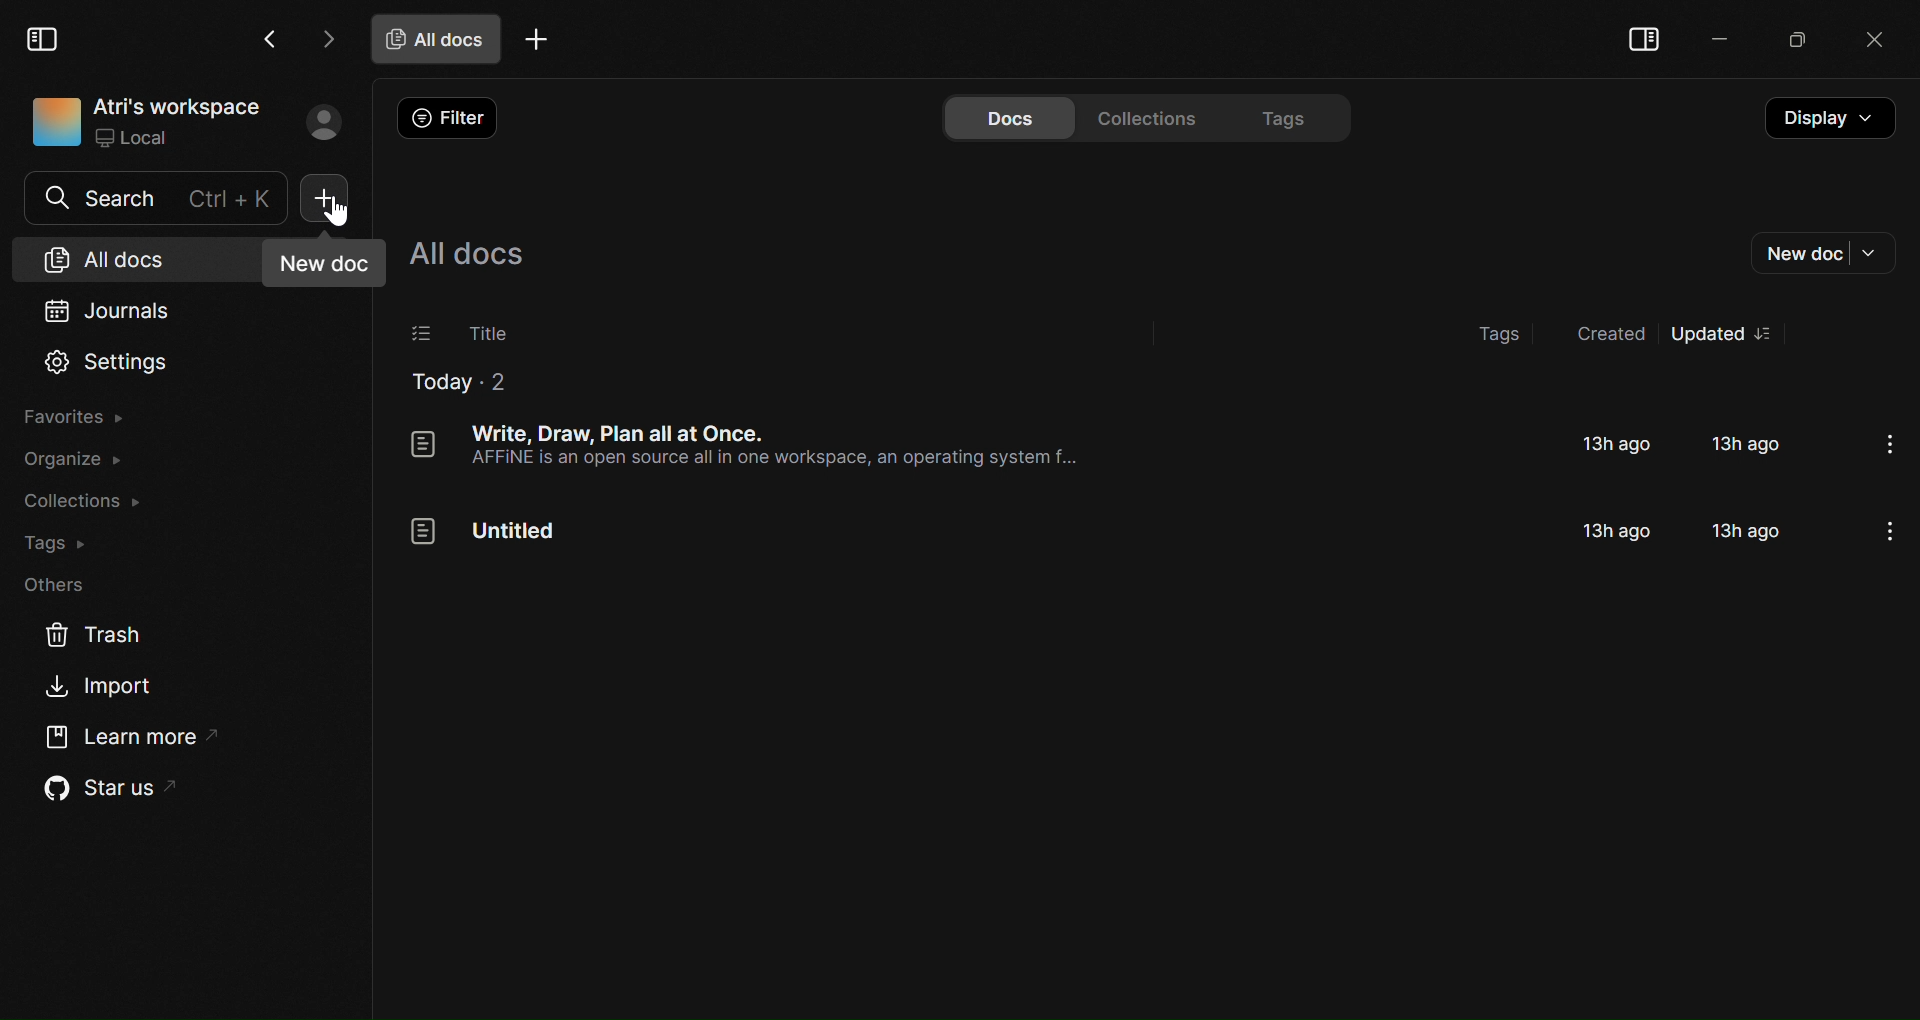 This screenshot has height=1020, width=1920. Describe the element at coordinates (85, 638) in the screenshot. I see `Trash` at that location.